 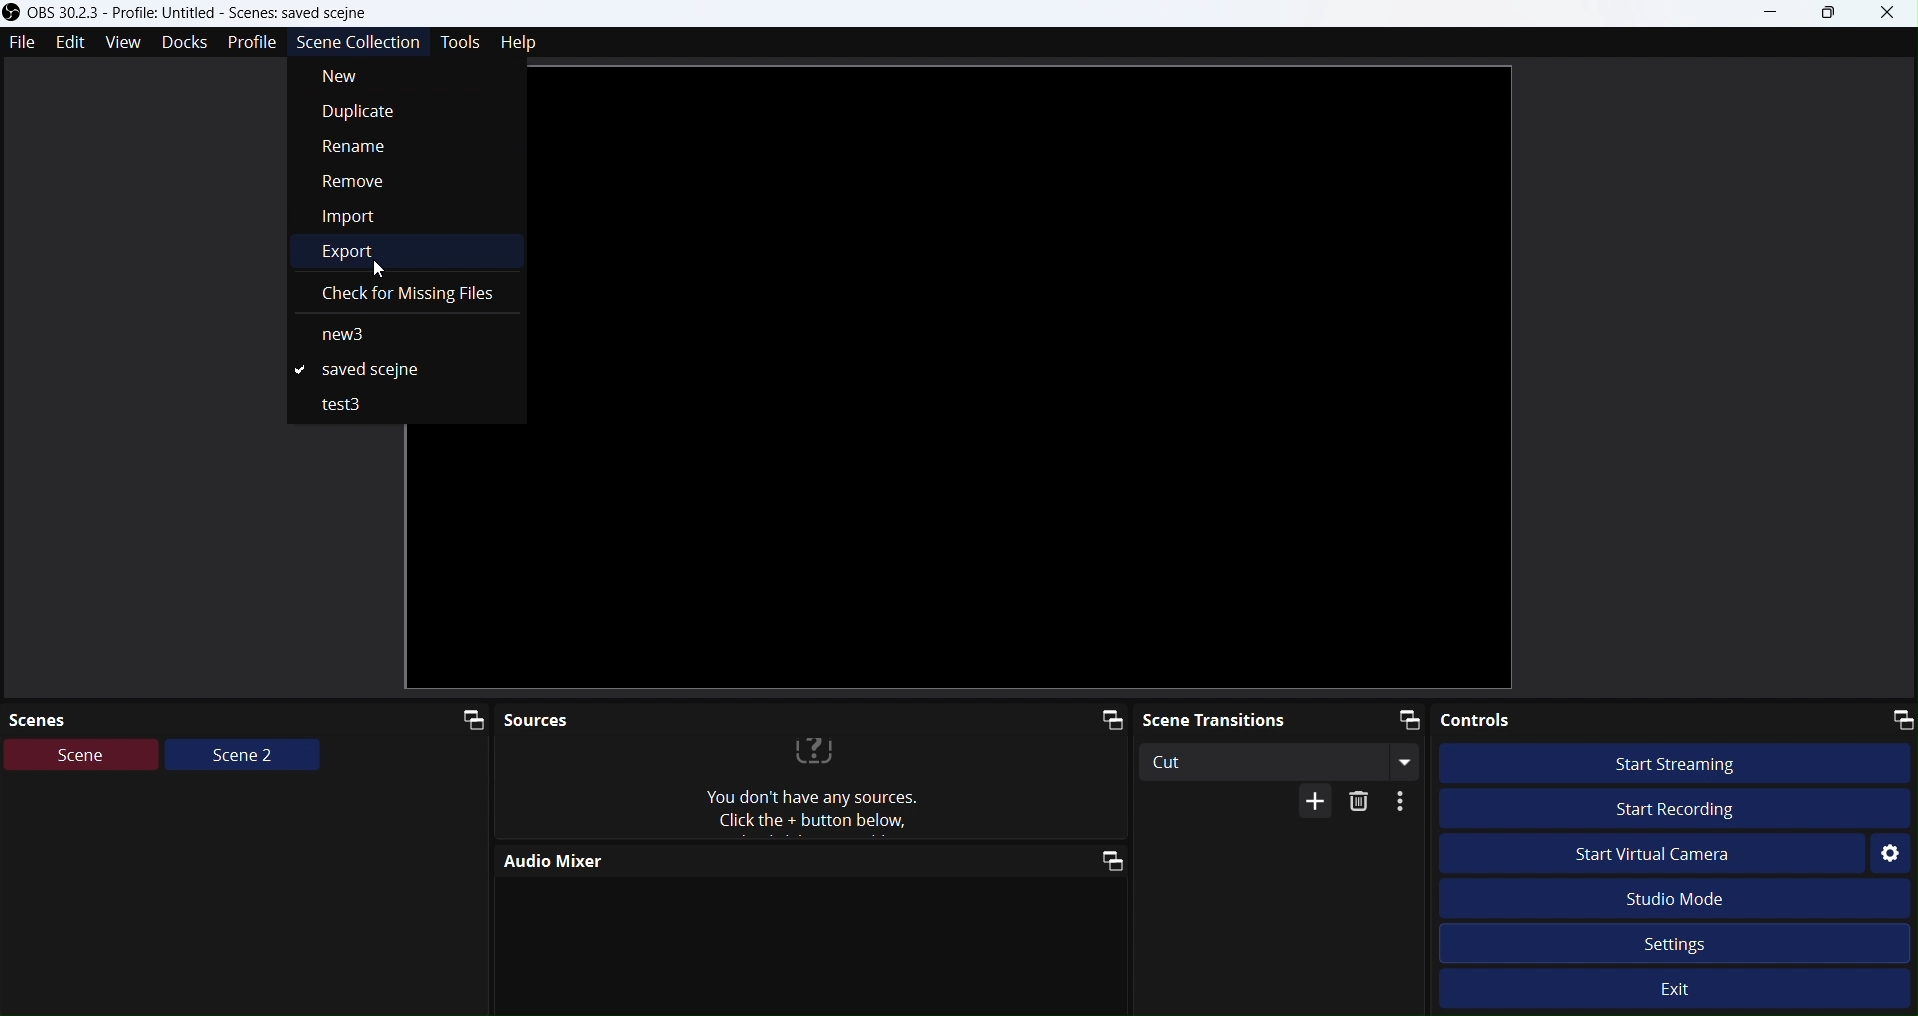 What do you see at coordinates (1770, 12) in the screenshot?
I see `minimize` at bounding box center [1770, 12].